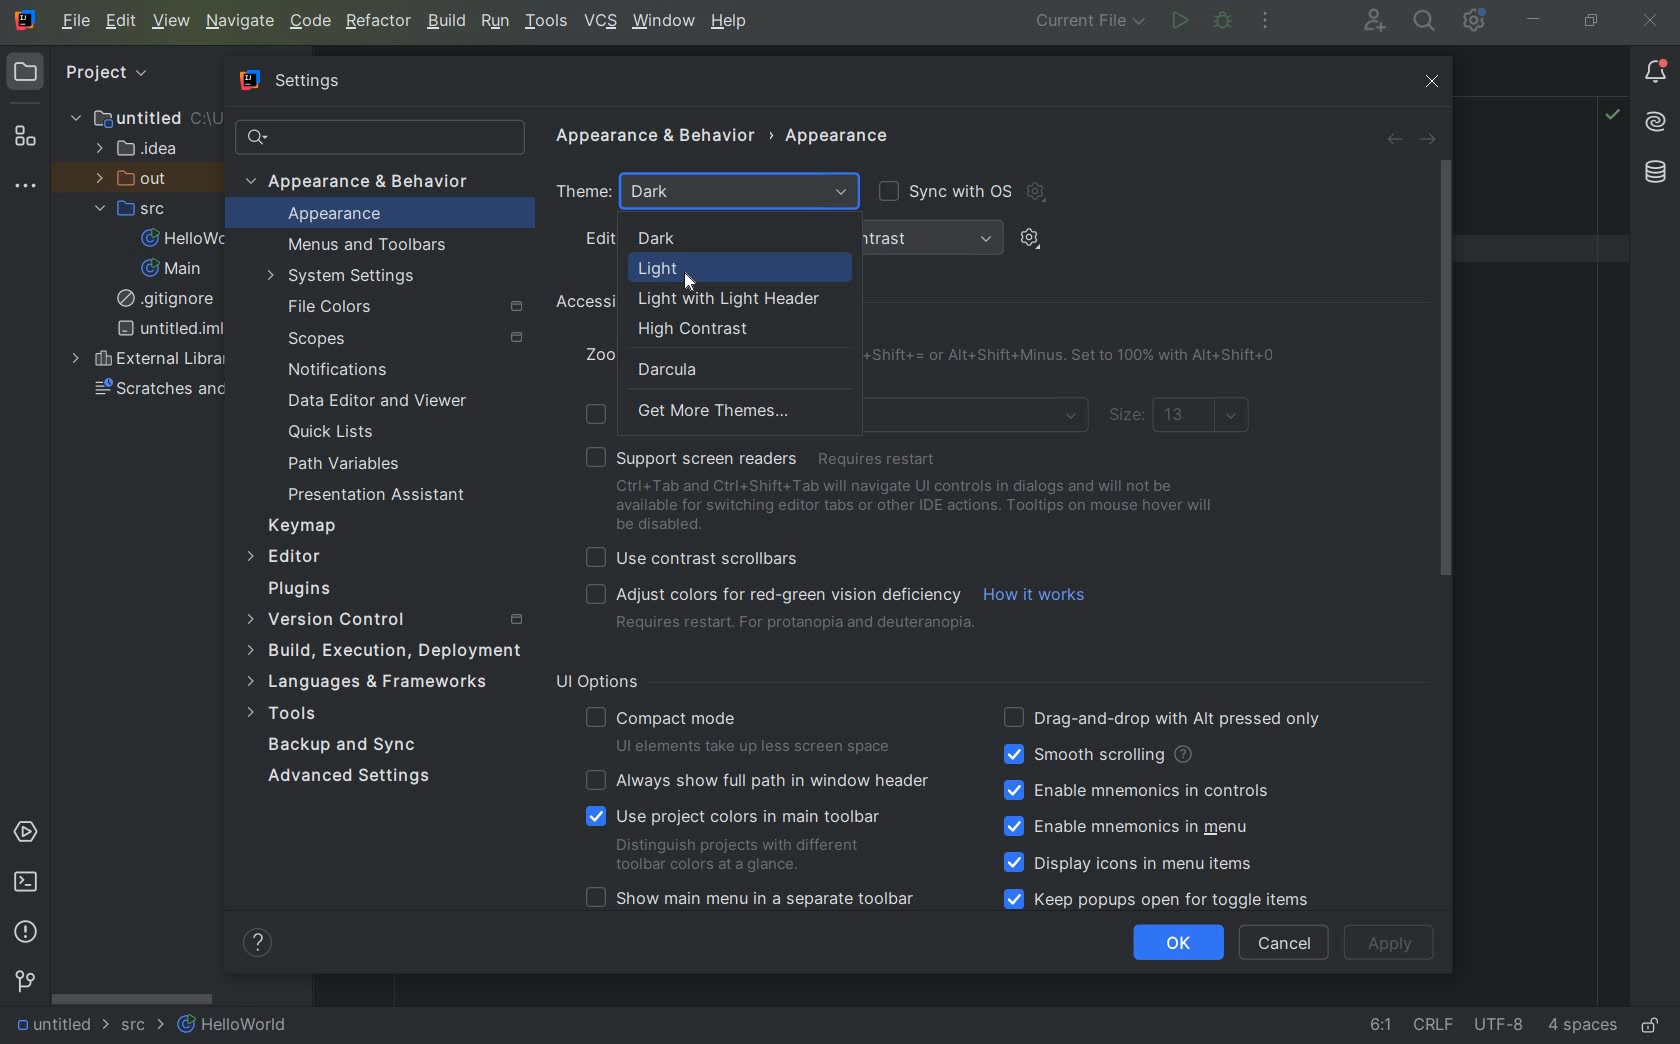  I want to click on CODE WITH ME, so click(1376, 20).